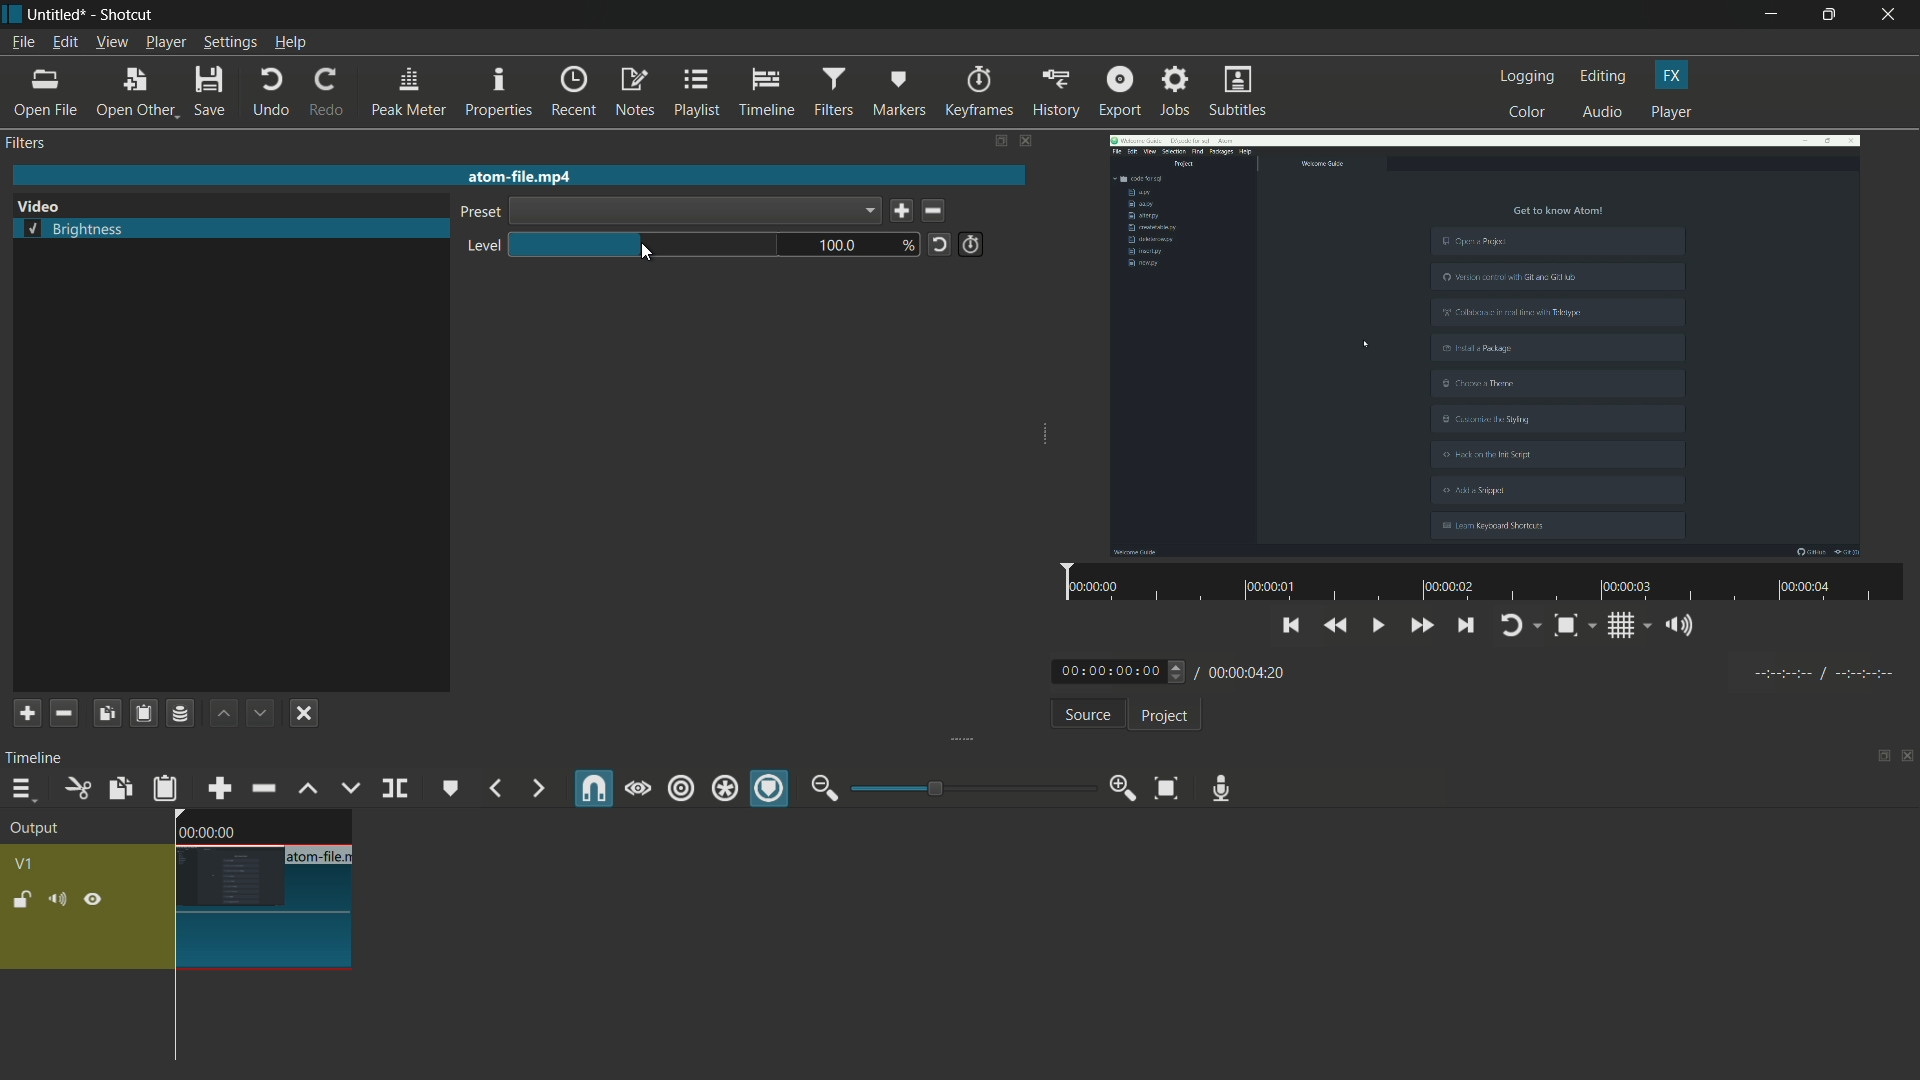 This screenshot has height=1080, width=1920. I want to click on move filter down, so click(262, 713).